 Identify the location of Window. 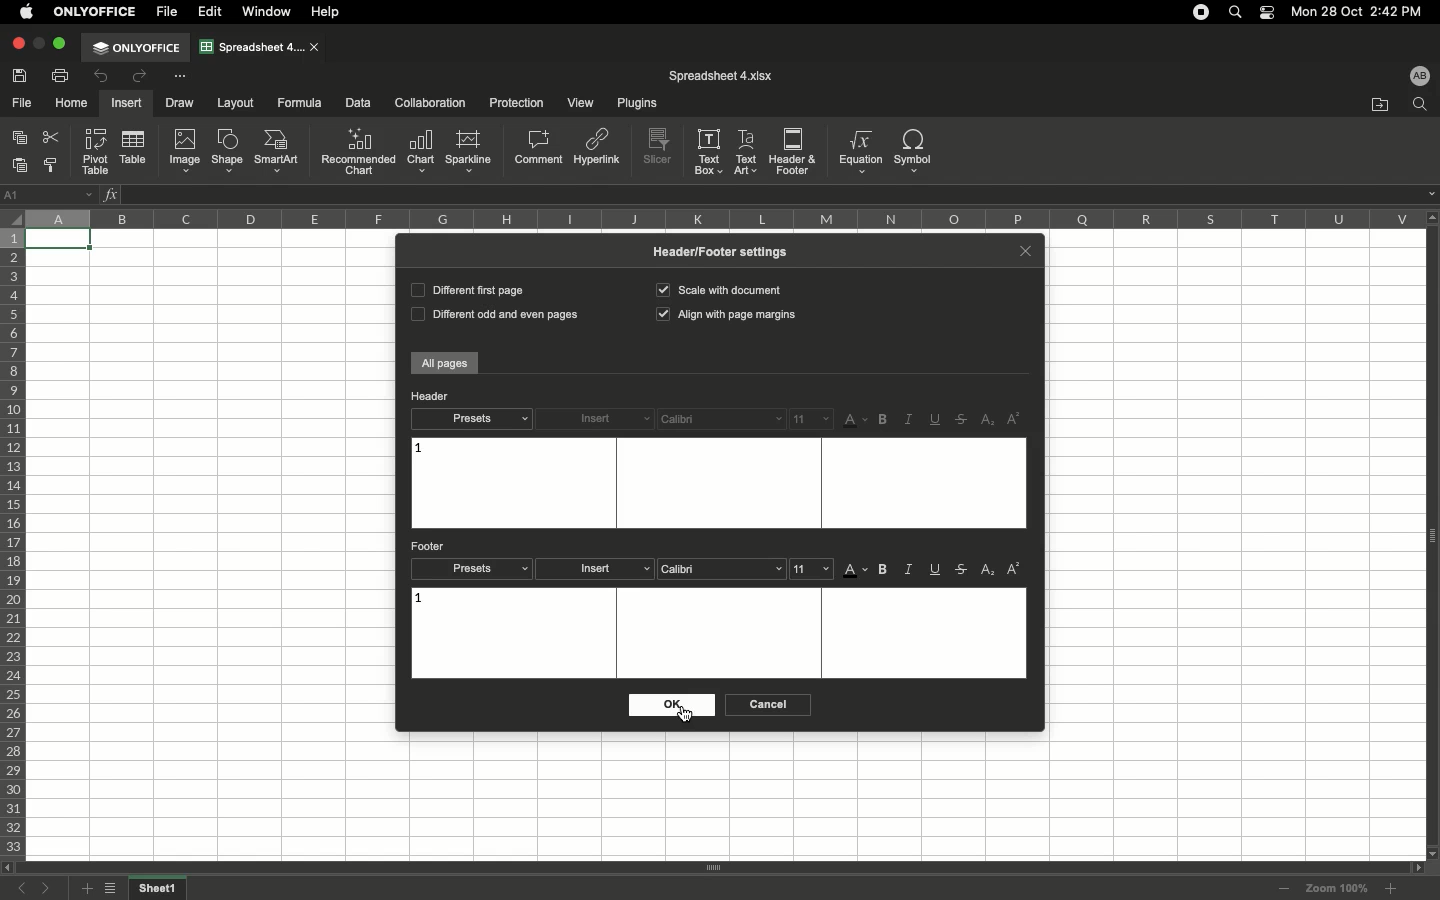
(270, 12).